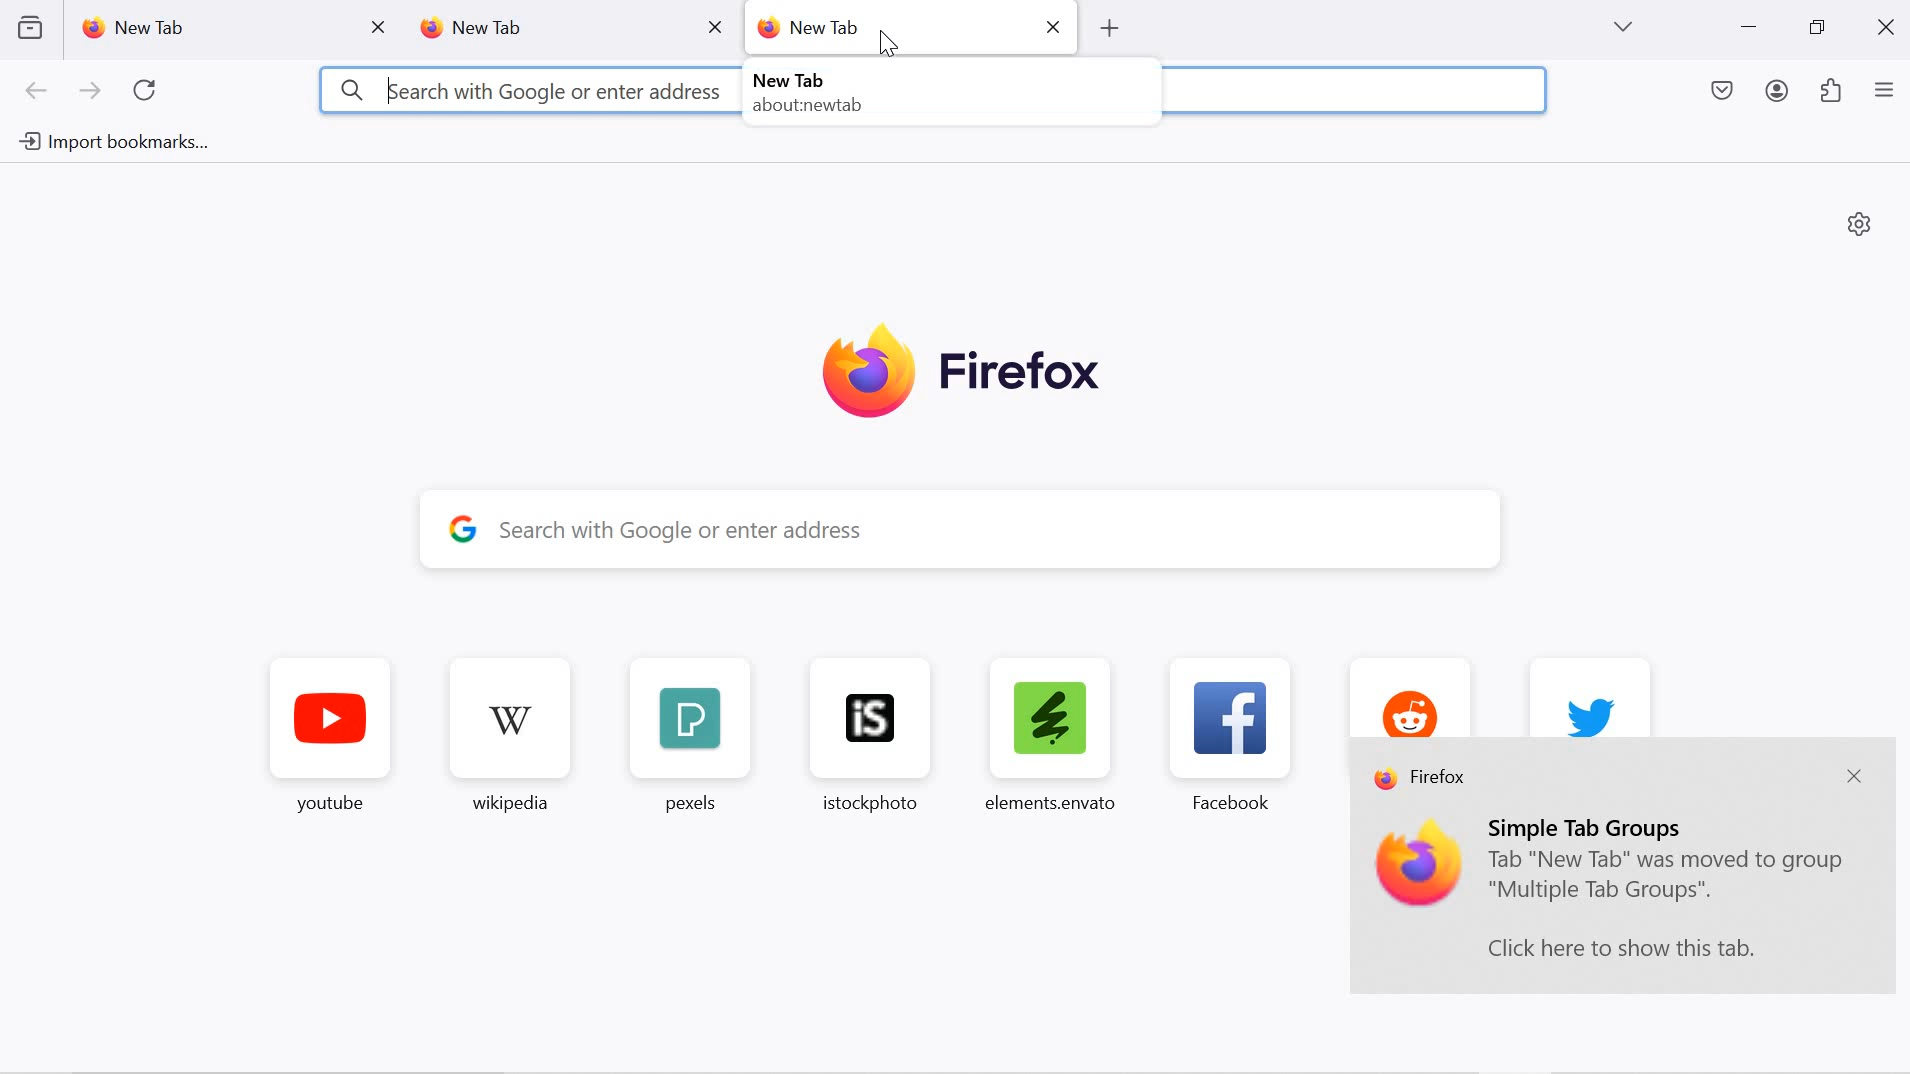 The image size is (1910, 1074). What do you see at coordinates (514, 739) in the screenshot?
I see `wikipedia favorite` at bounding box center [514, 739].